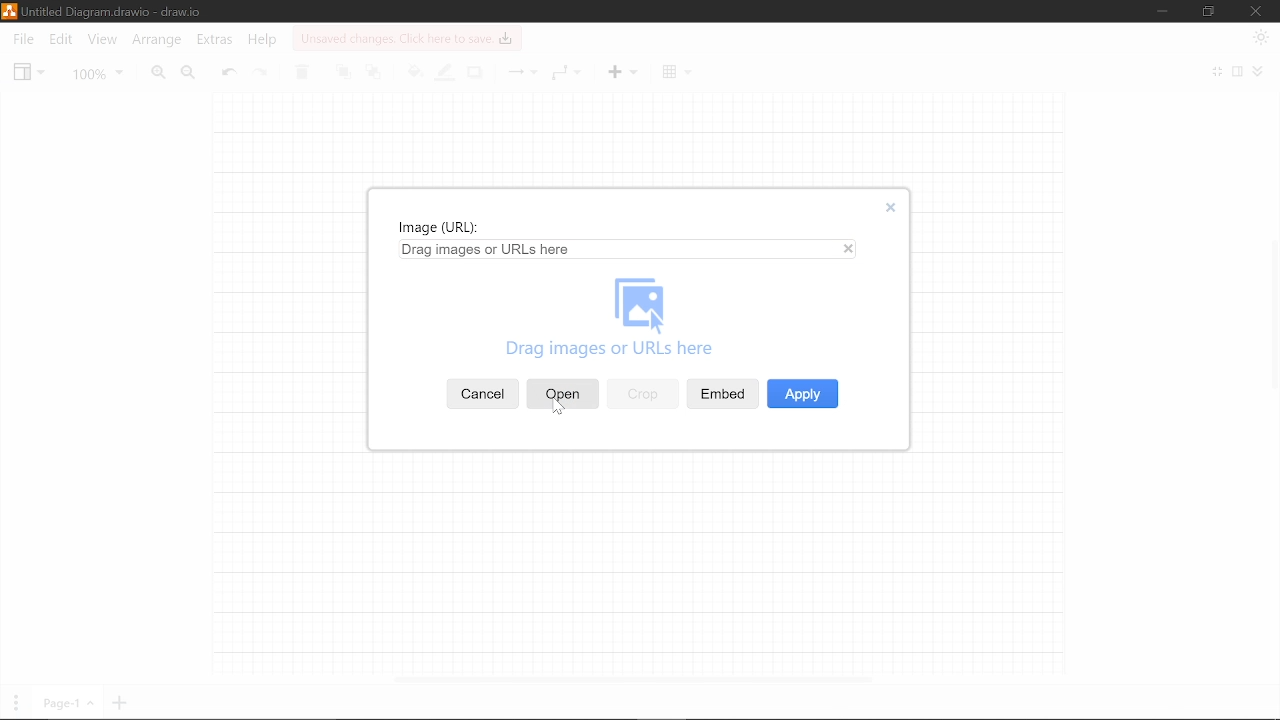 The width and height of the screenshot is (1280, 720). I want to click on Connection, so click(524, 71).